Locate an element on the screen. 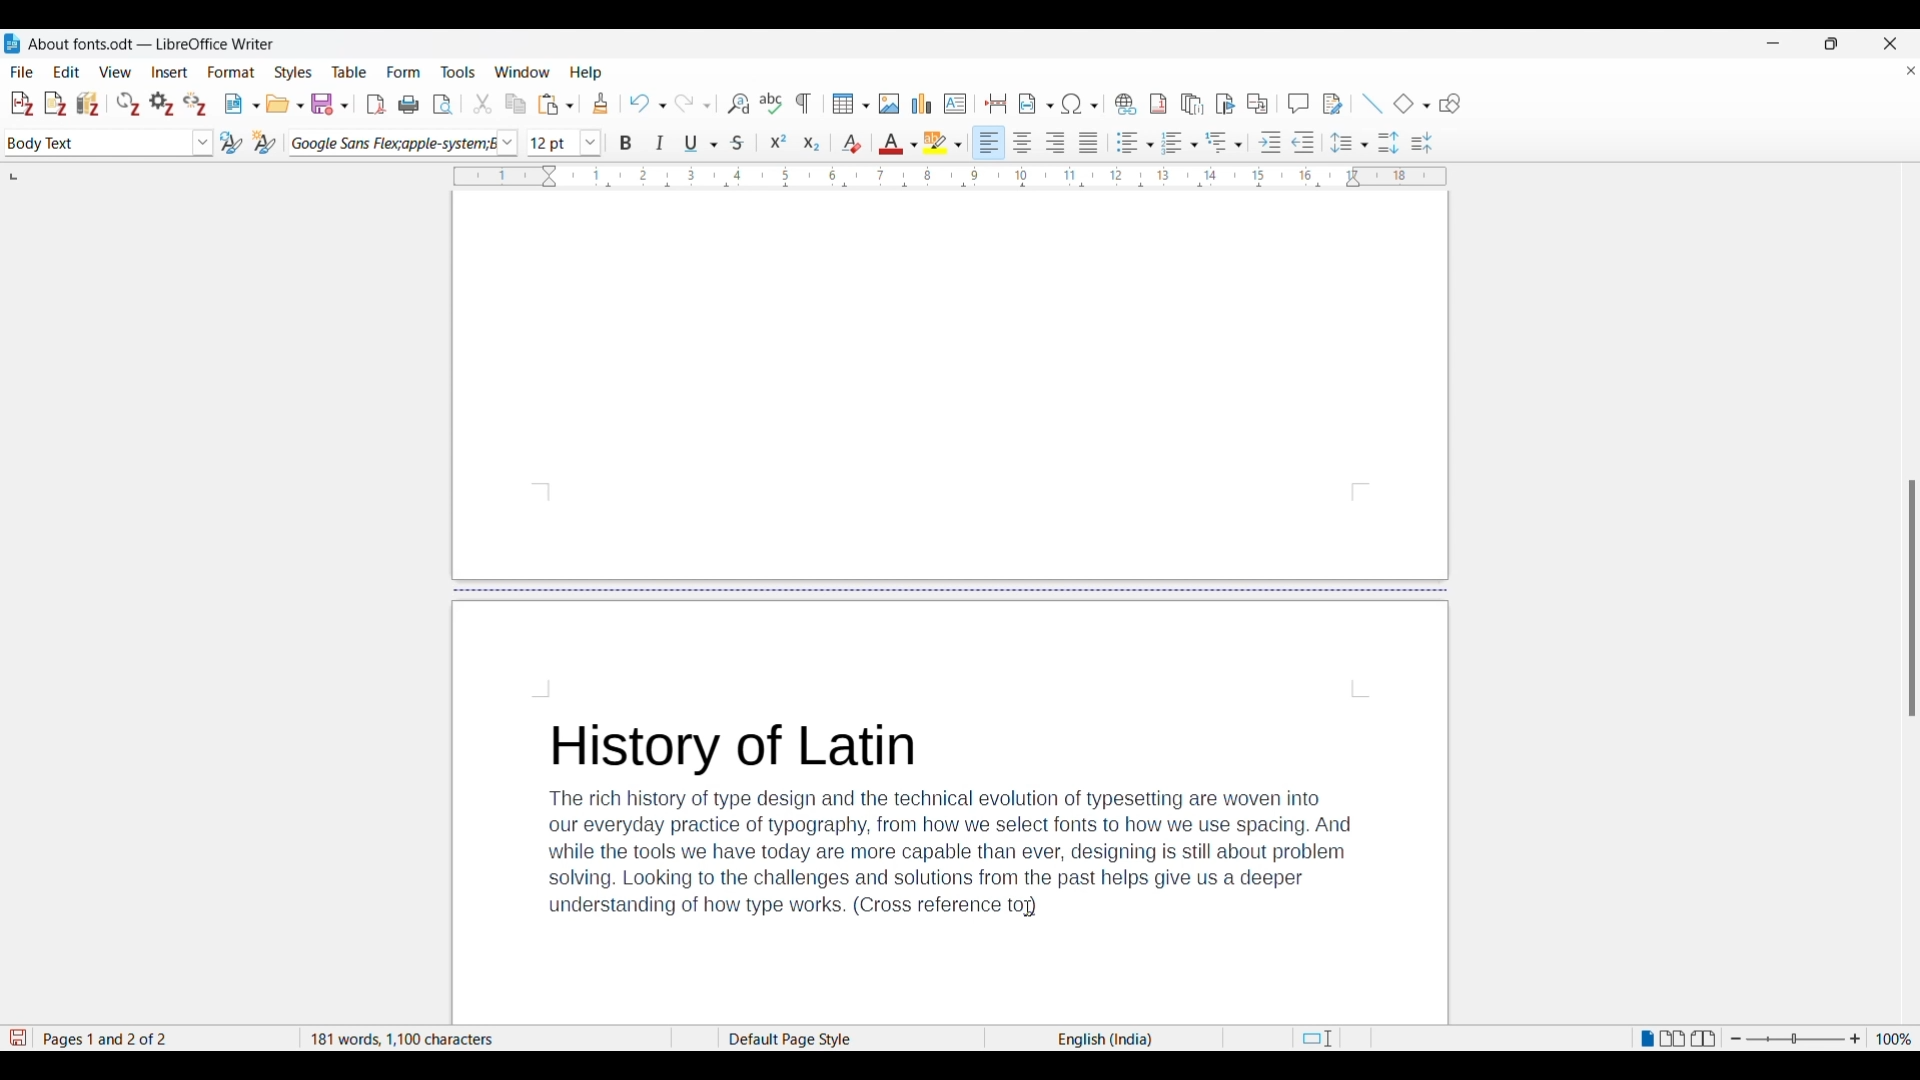 Image resolution: width=1920 pixels, height=1080 pixels. Font size options is located at coordinates (591, 142).